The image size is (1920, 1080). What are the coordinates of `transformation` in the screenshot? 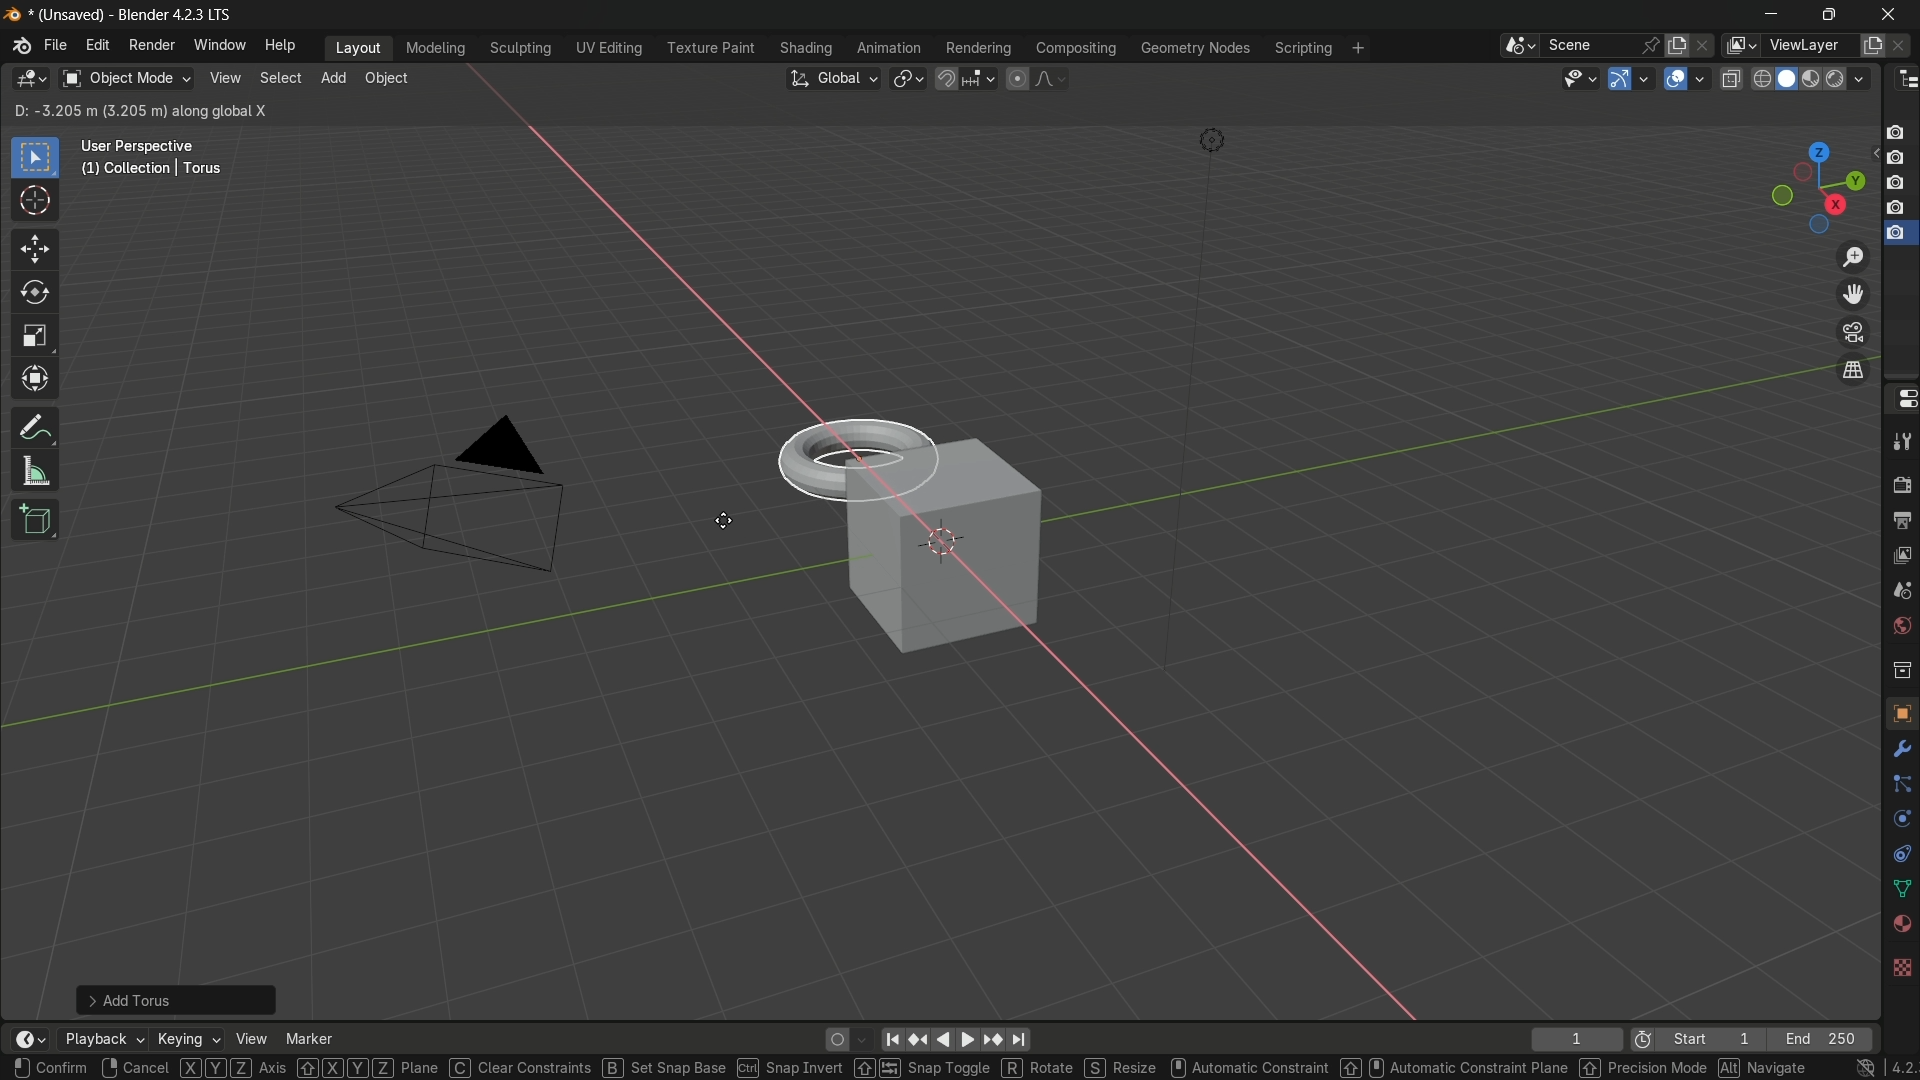 It's located at (37, 381).